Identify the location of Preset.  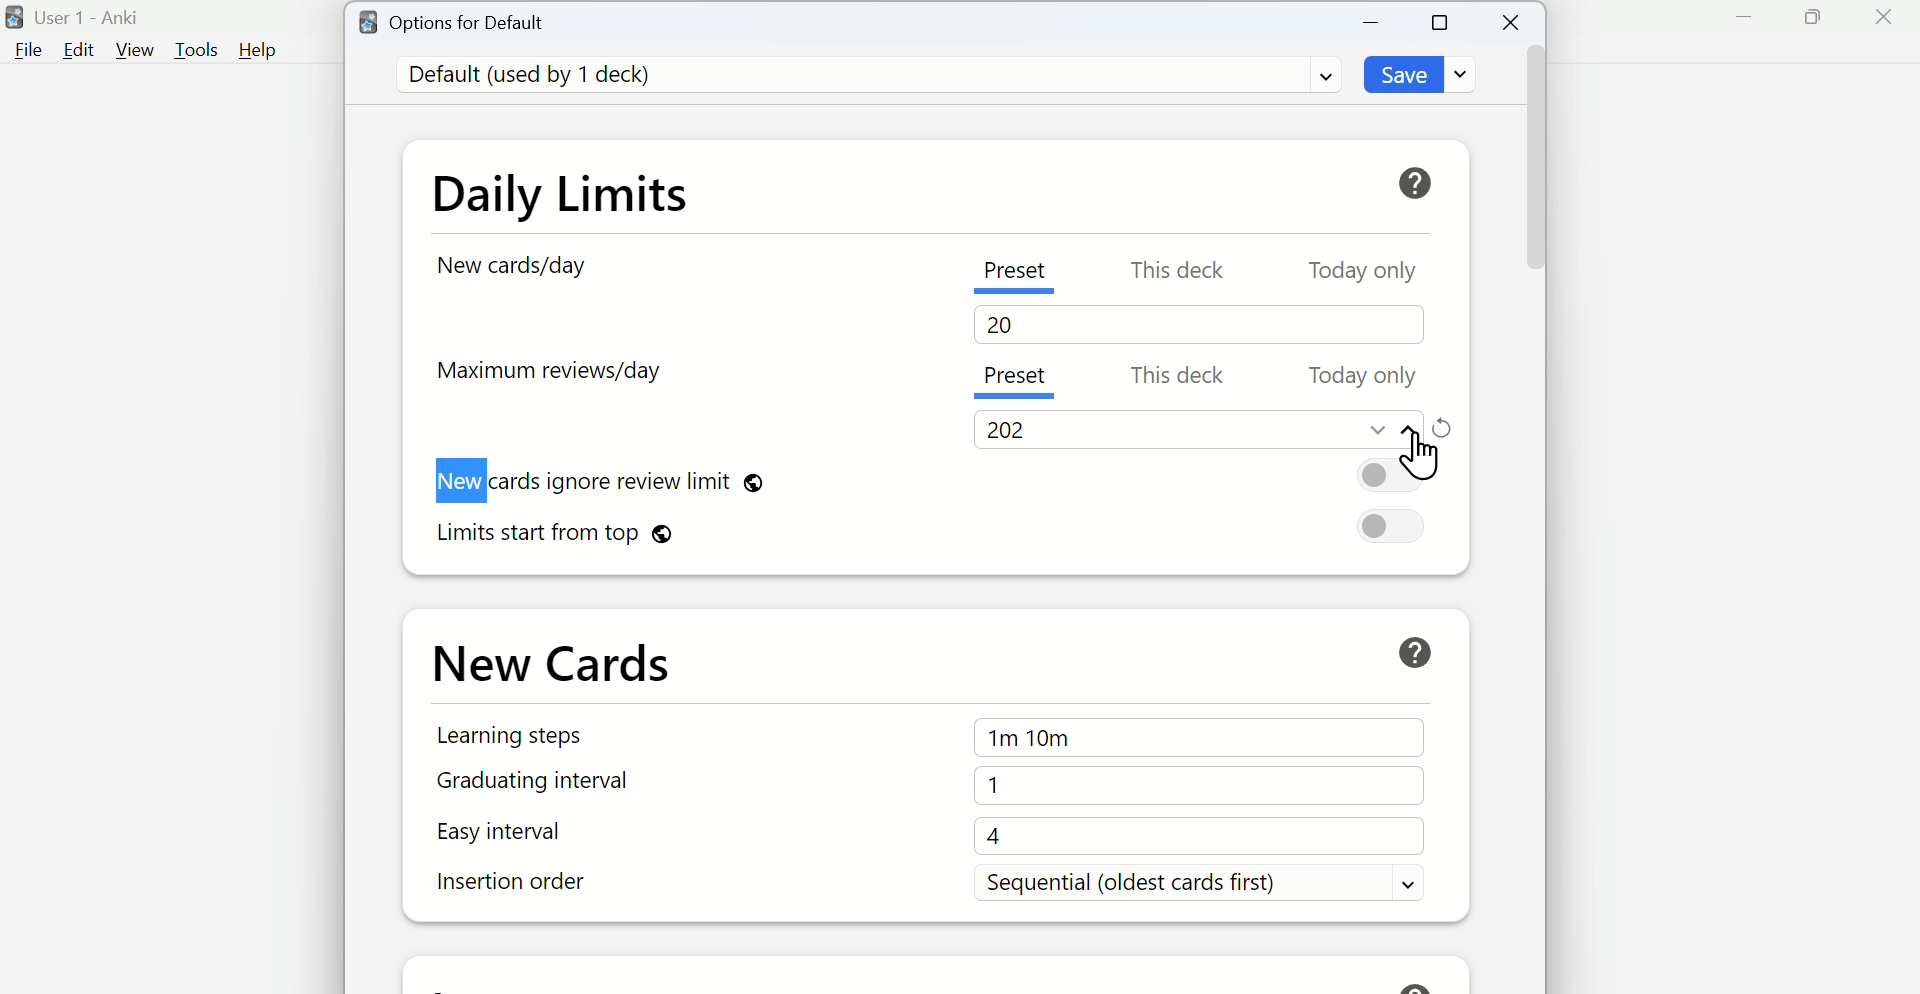
(1012, 274).